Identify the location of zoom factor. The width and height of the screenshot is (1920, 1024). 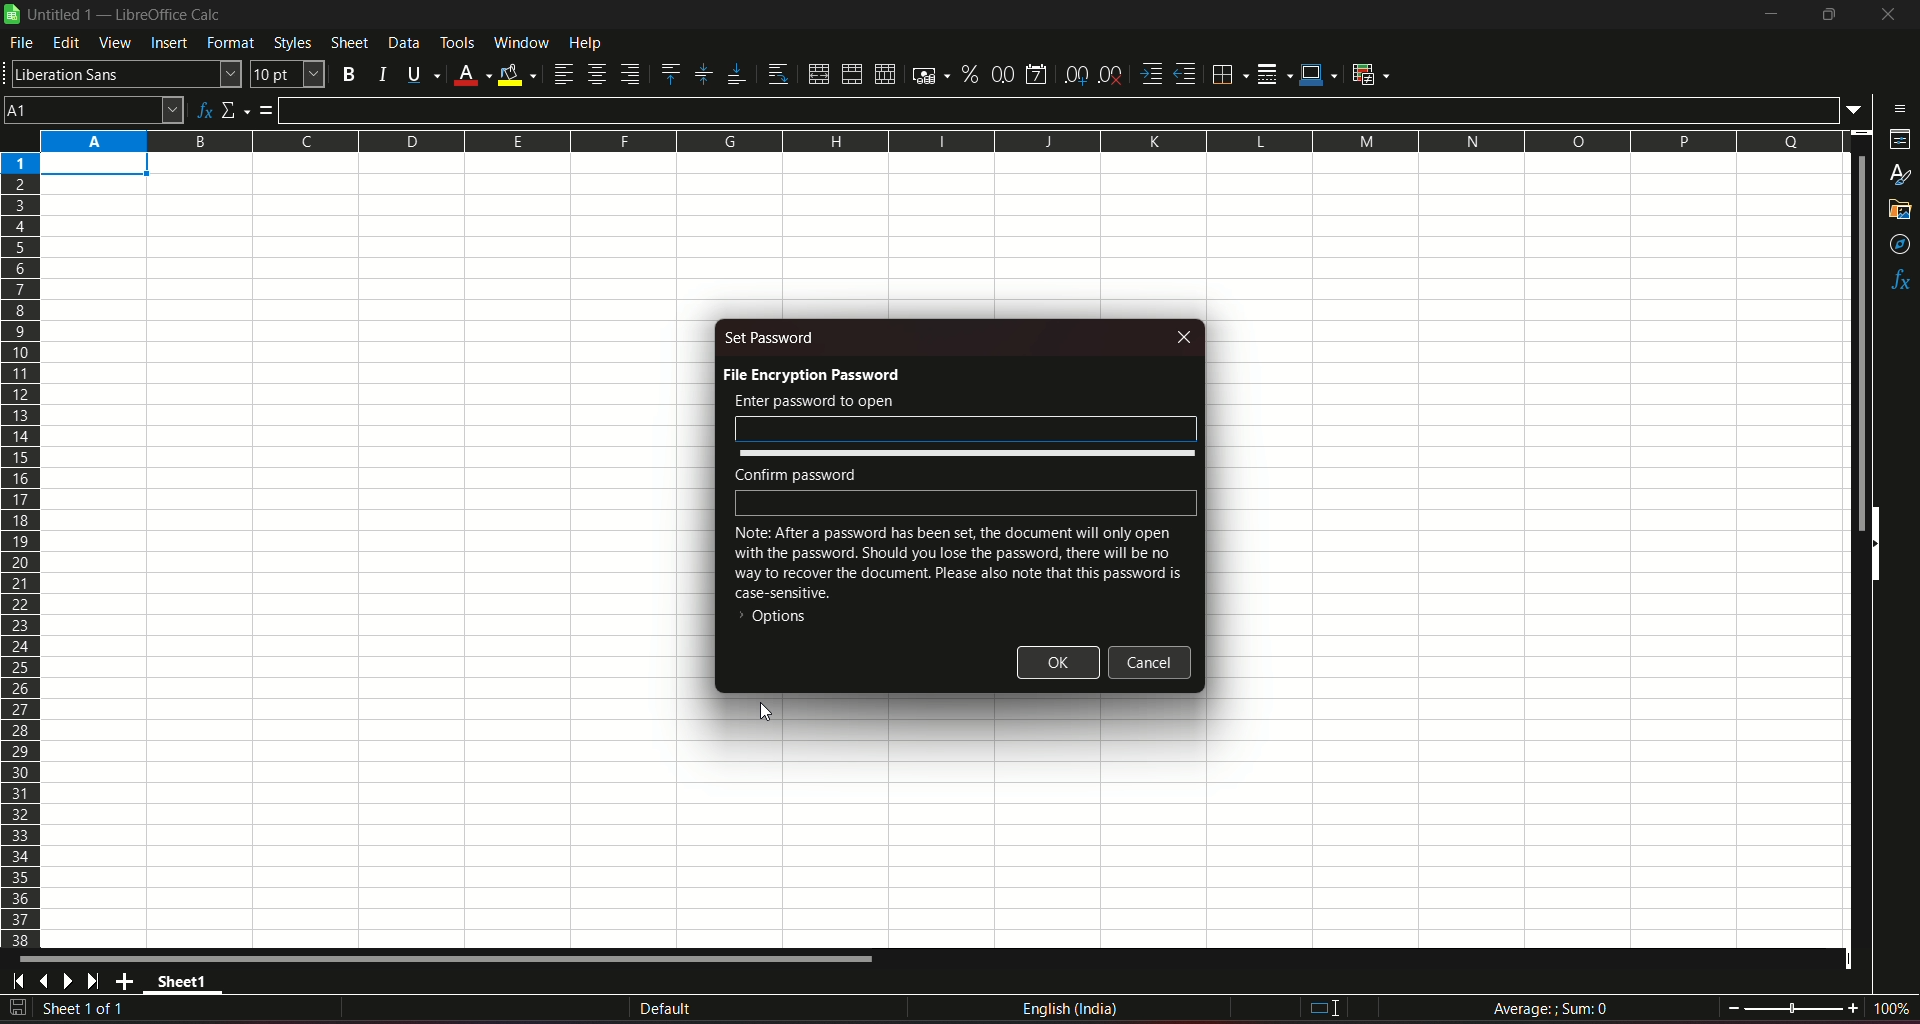
(1890, 1009).